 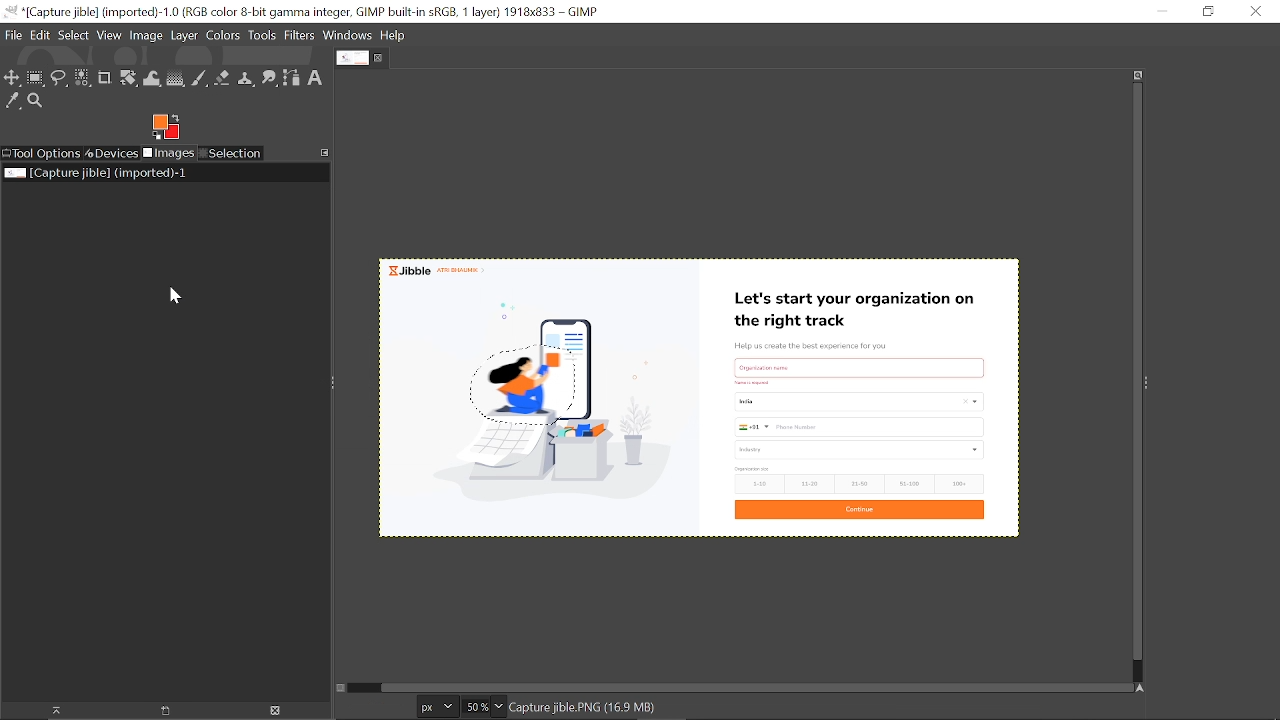 What do you see at coordinates (105, 79) in the screenshot?
I see `Crop text tool` at bounding box center [105, 79].